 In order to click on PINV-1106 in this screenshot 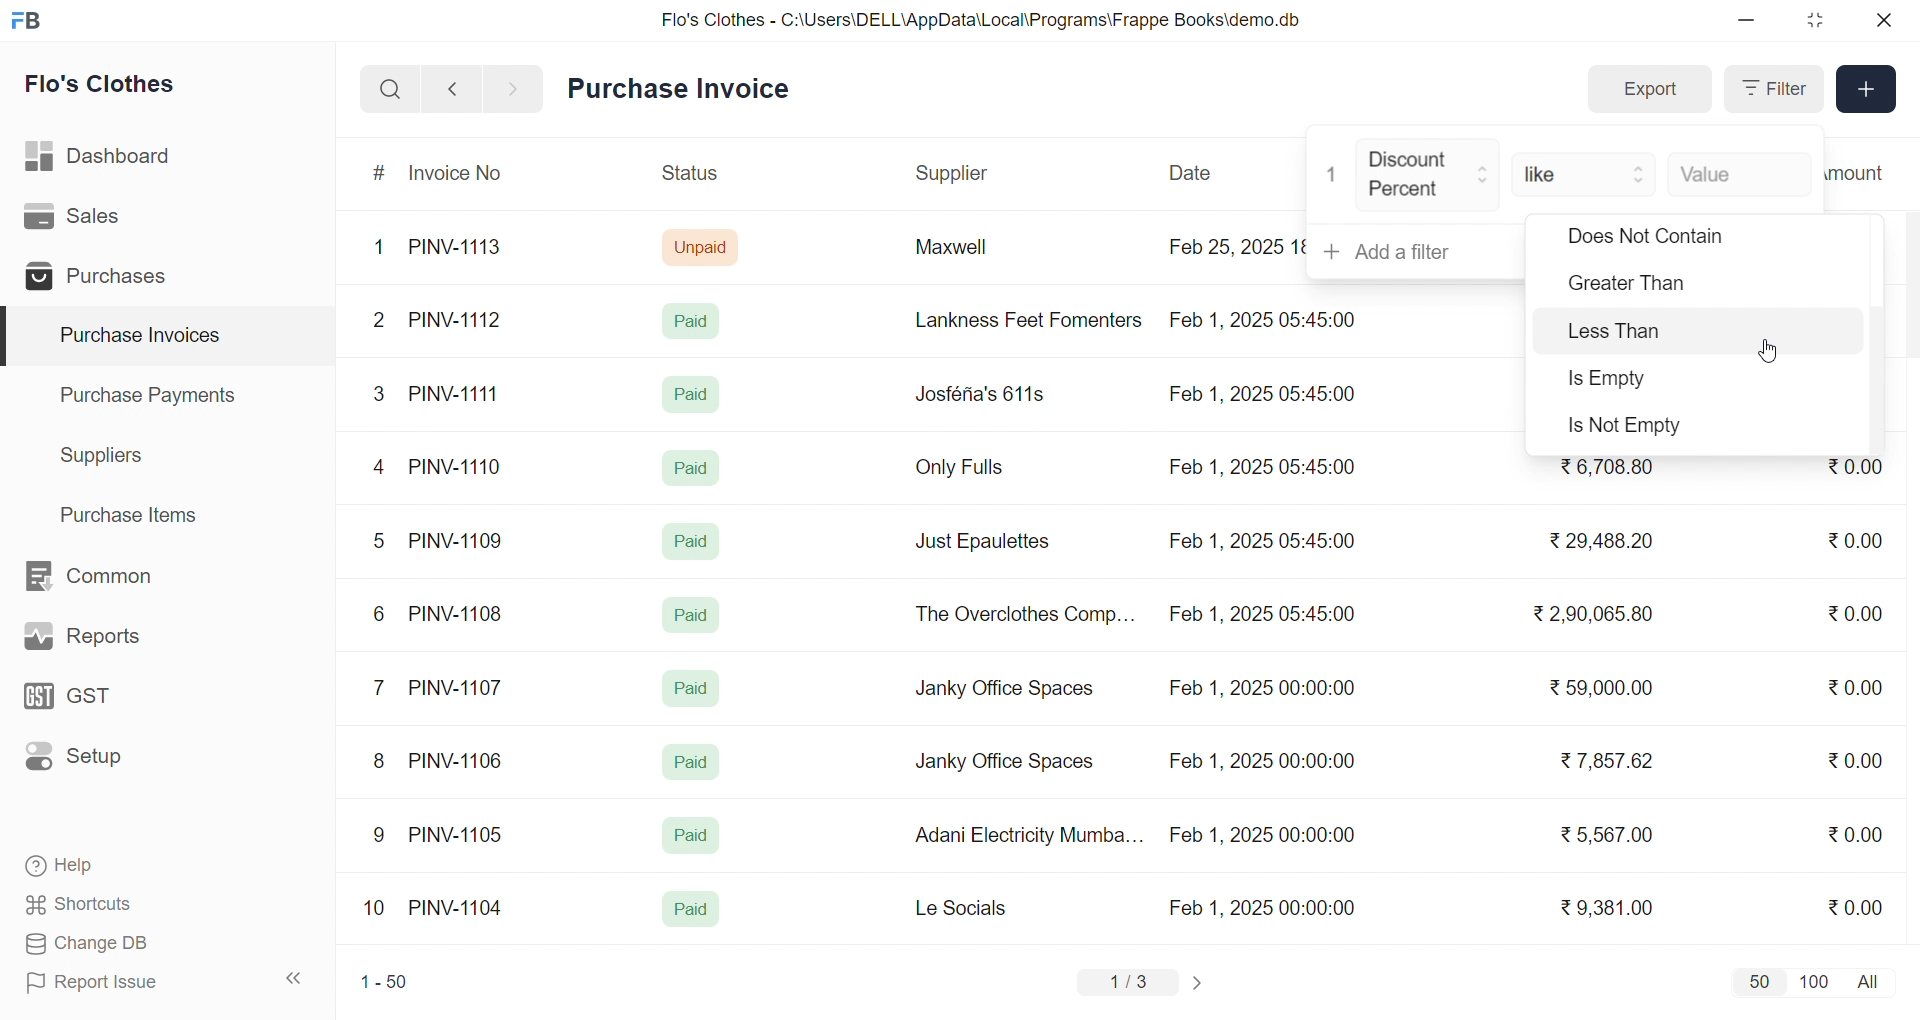, I will do `click(463, 761)`.